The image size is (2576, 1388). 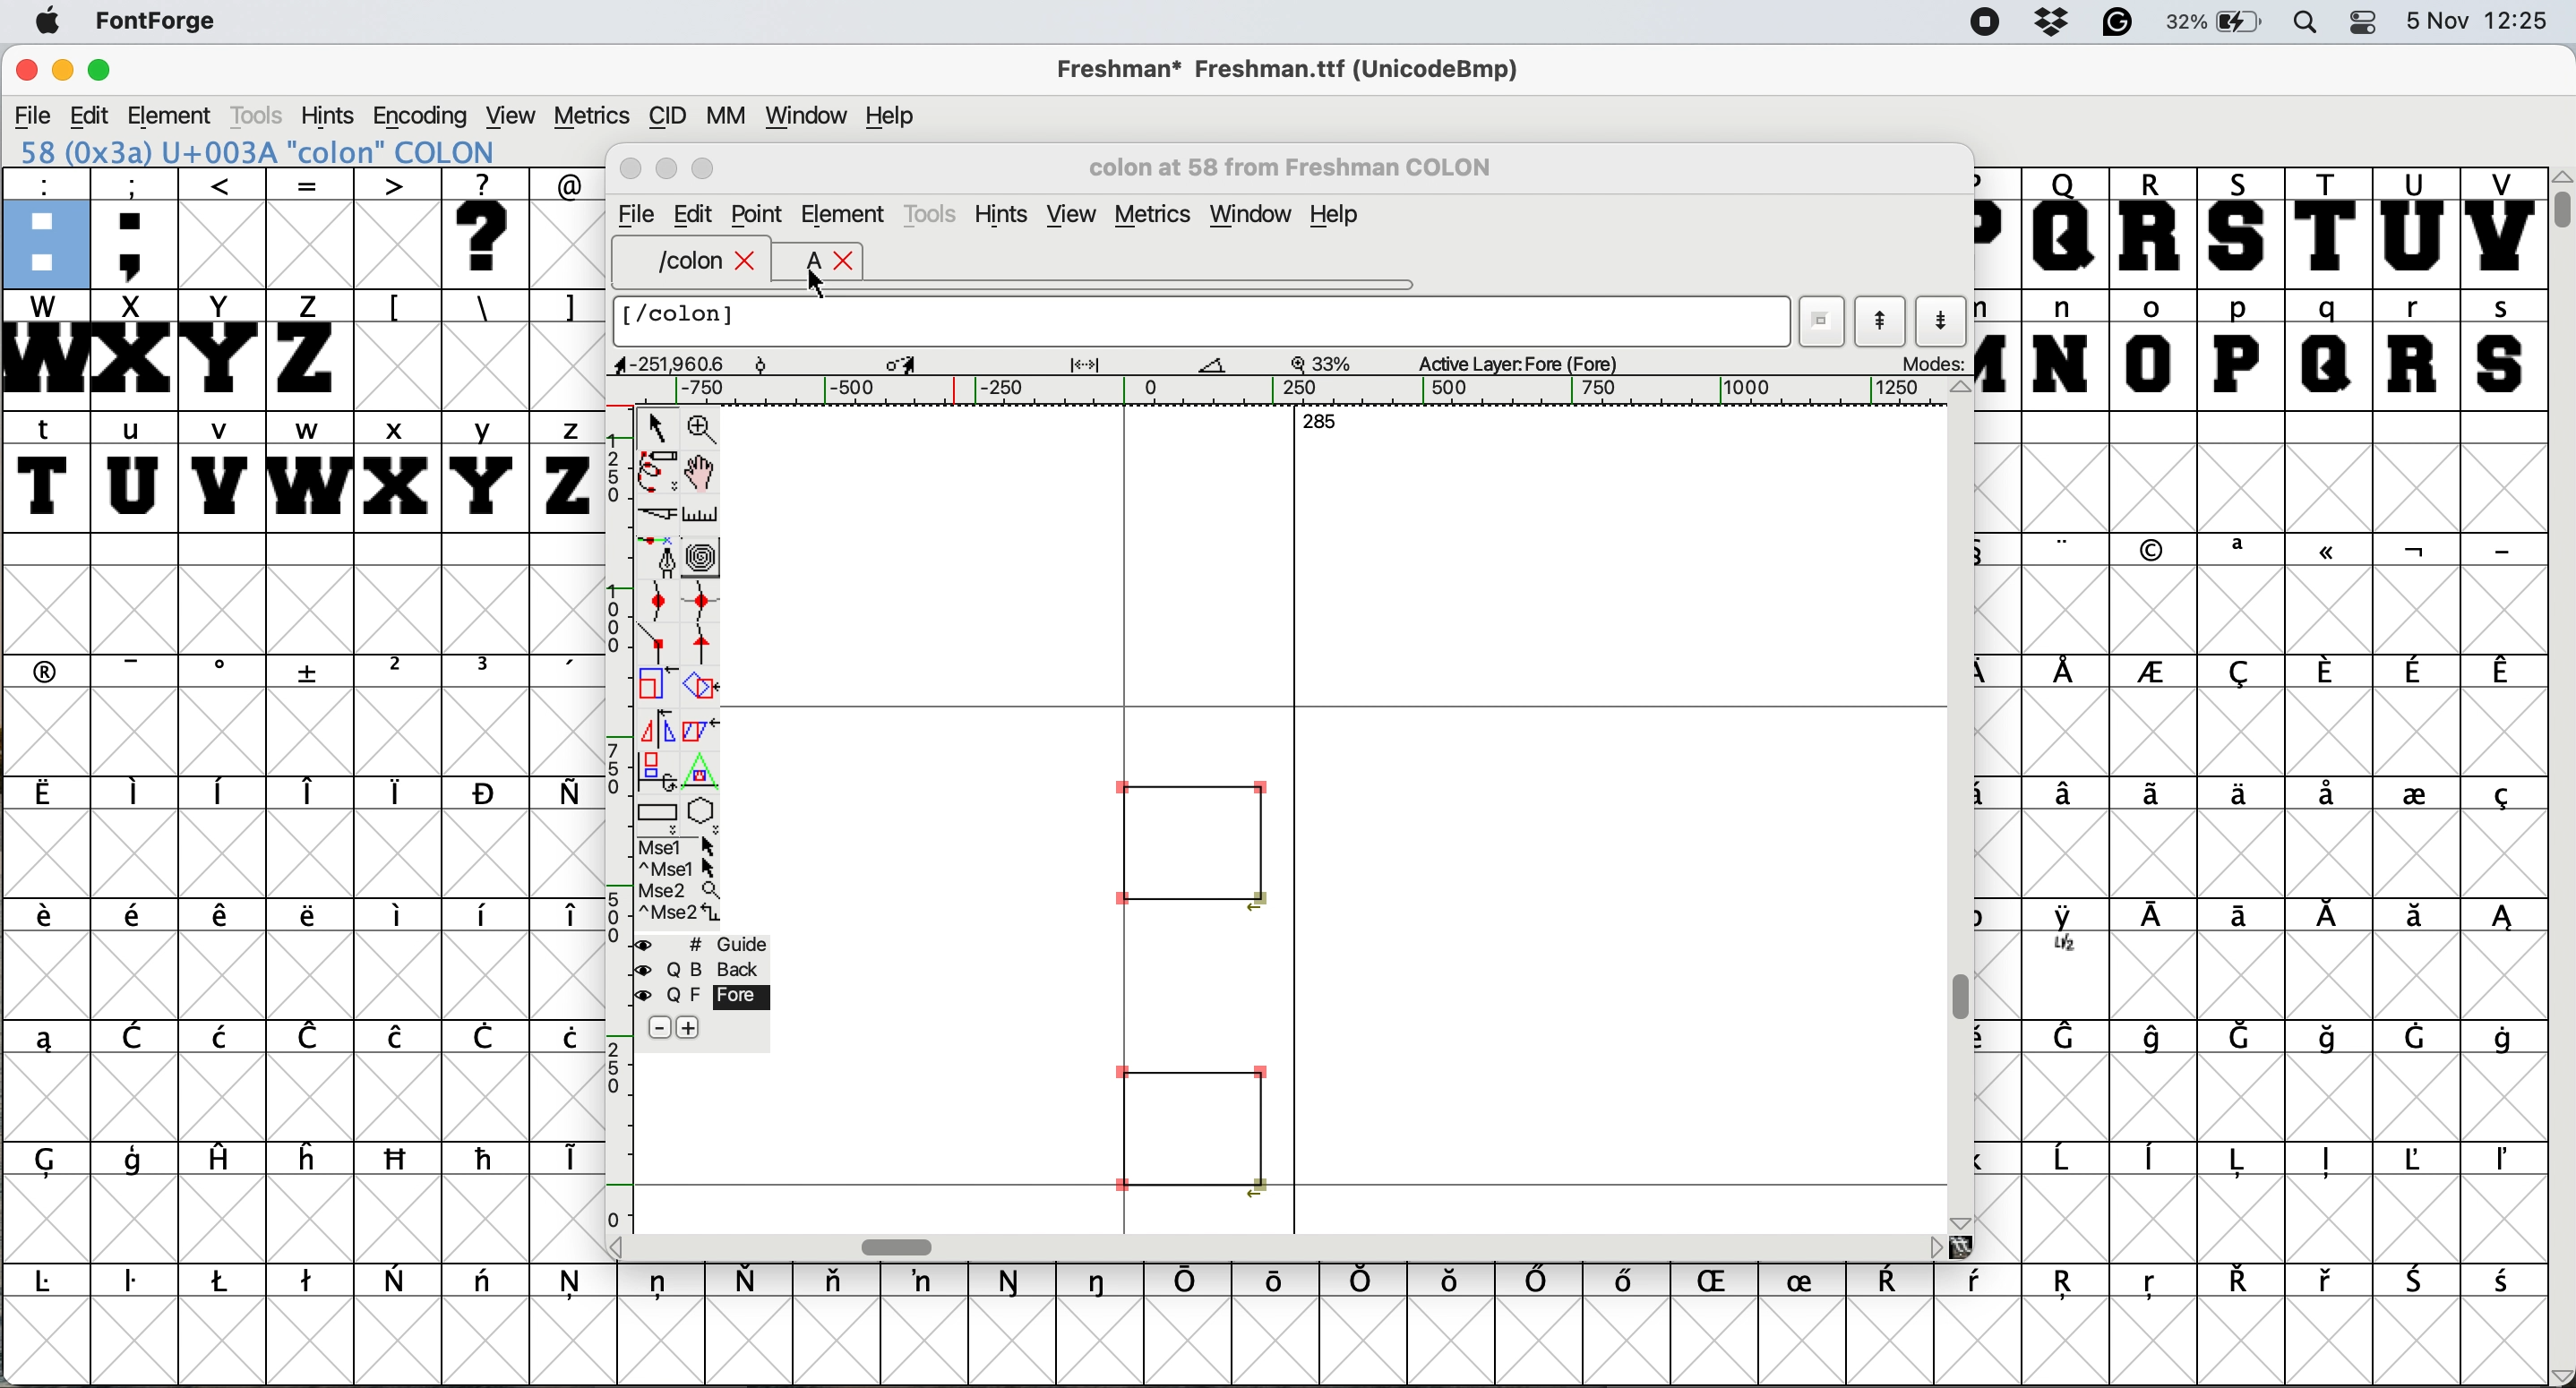 I want to click on control center, so click(x=2366, y=24).